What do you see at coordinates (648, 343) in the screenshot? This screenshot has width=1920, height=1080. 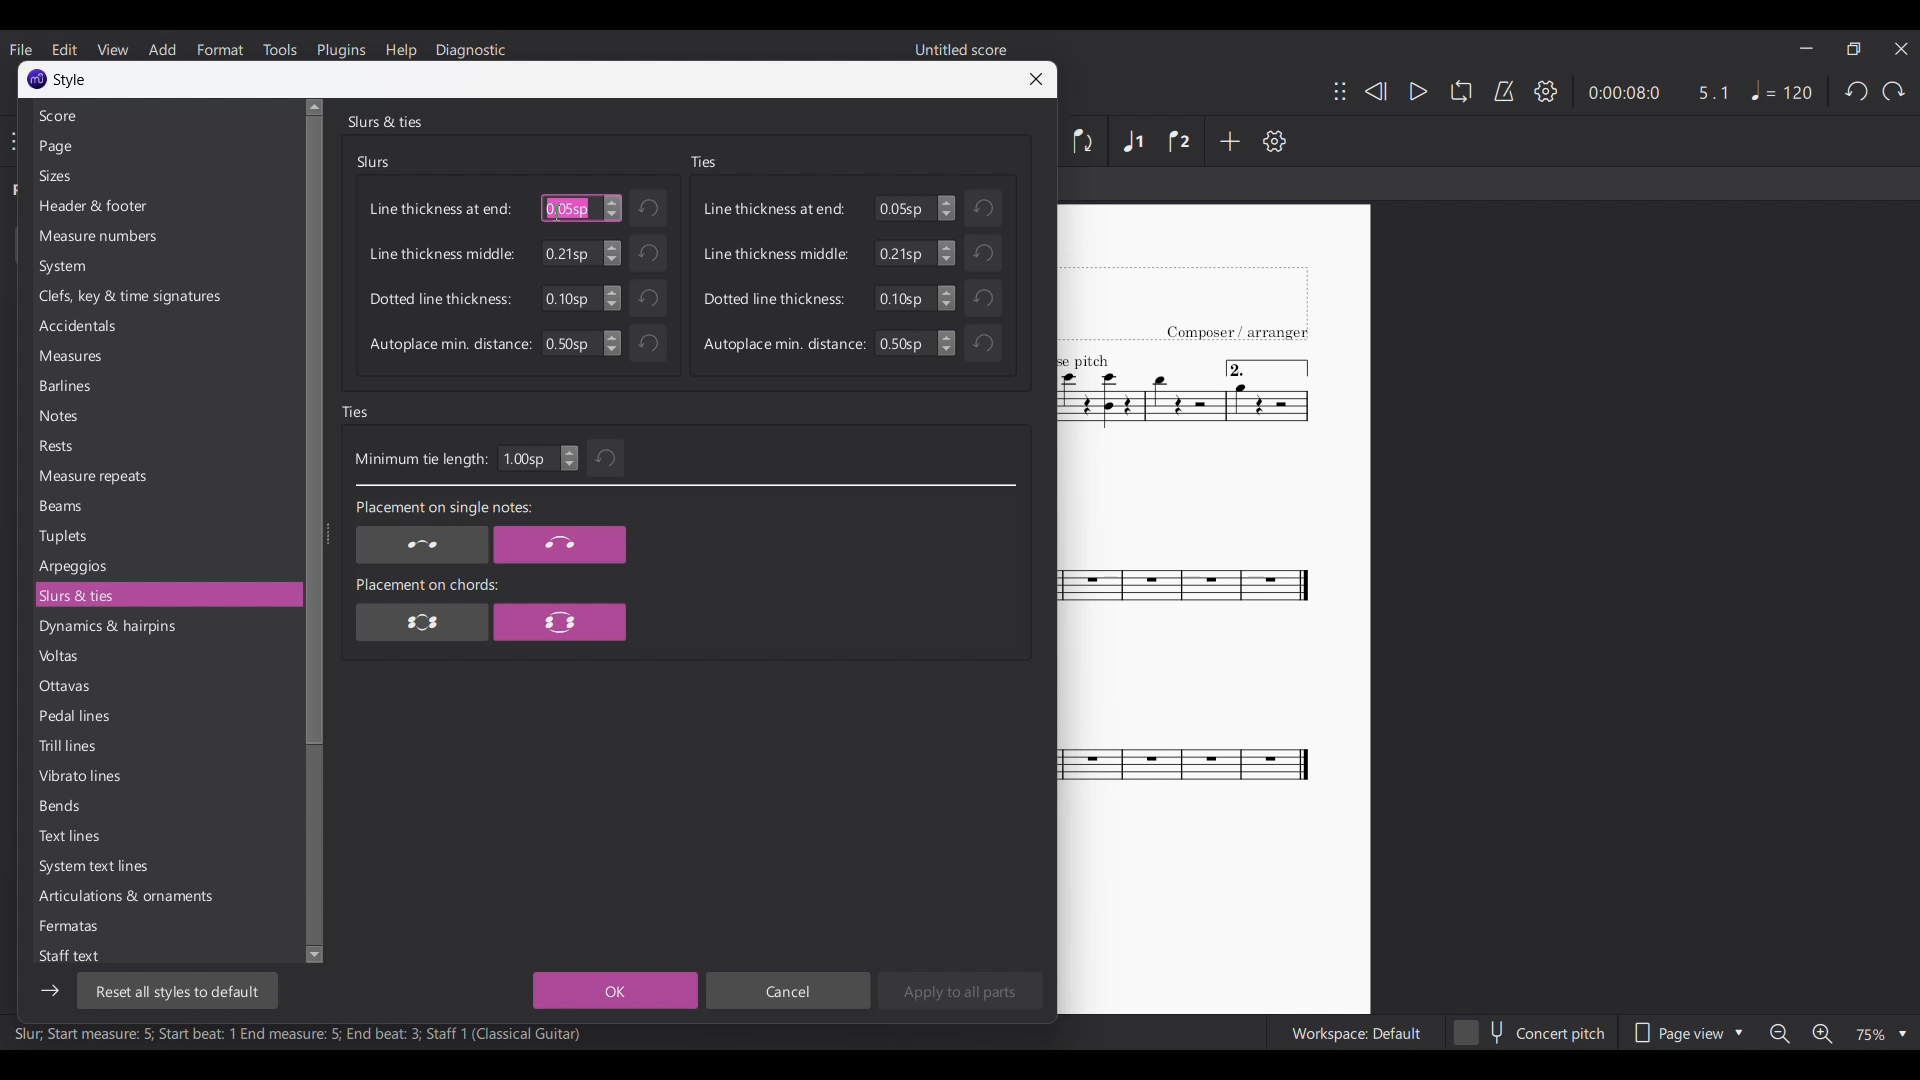 I see `Undo` at bounding box center [648, 343].